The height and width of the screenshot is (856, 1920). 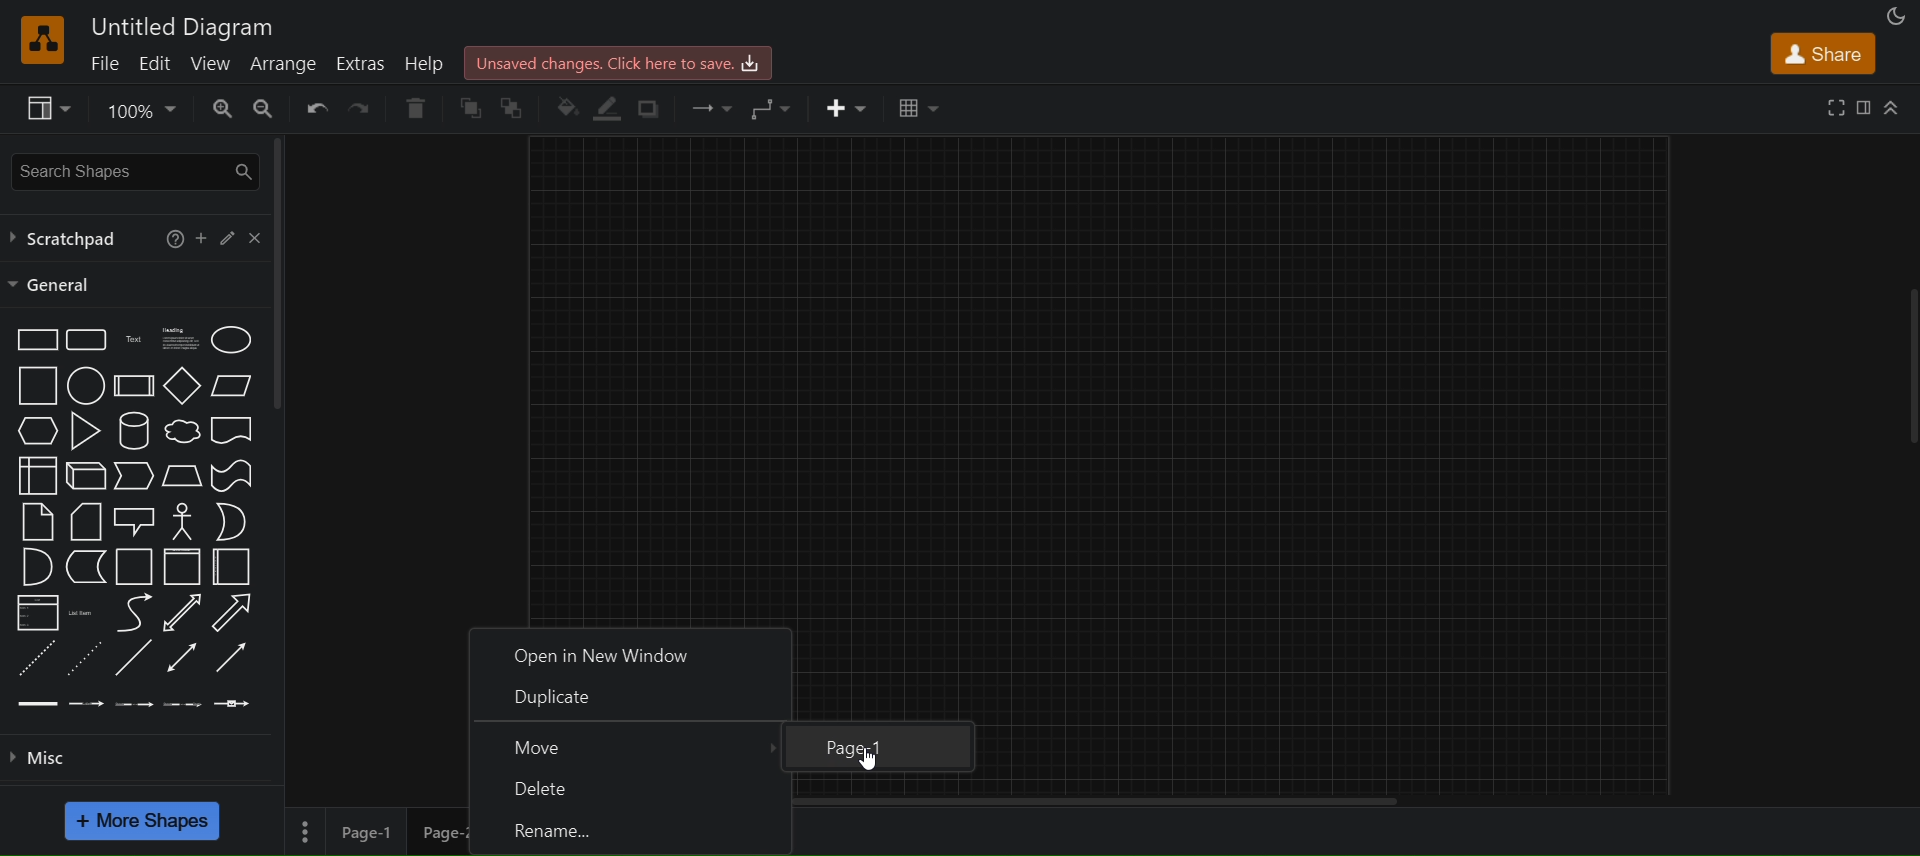 I want to click on dashed line, so click(x=33, y=657).